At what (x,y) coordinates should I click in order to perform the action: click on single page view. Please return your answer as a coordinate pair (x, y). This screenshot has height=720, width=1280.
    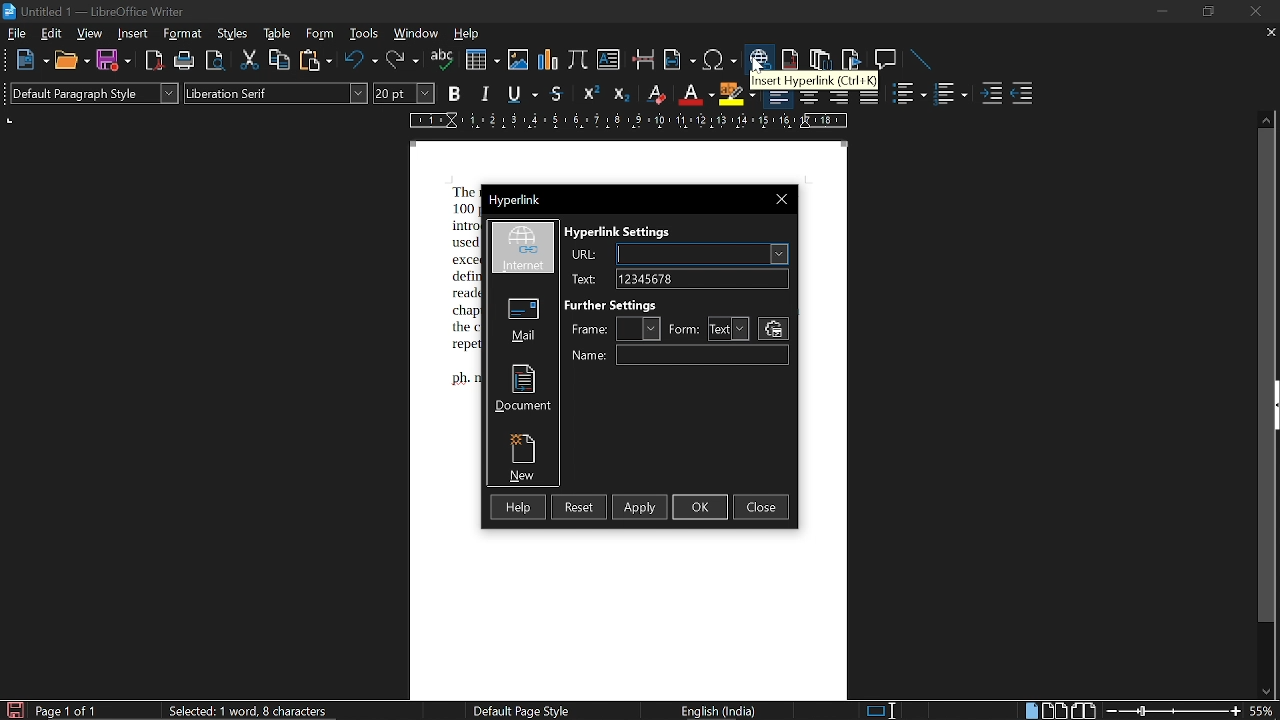
    Looking at the image, I should click on (1030, 710).